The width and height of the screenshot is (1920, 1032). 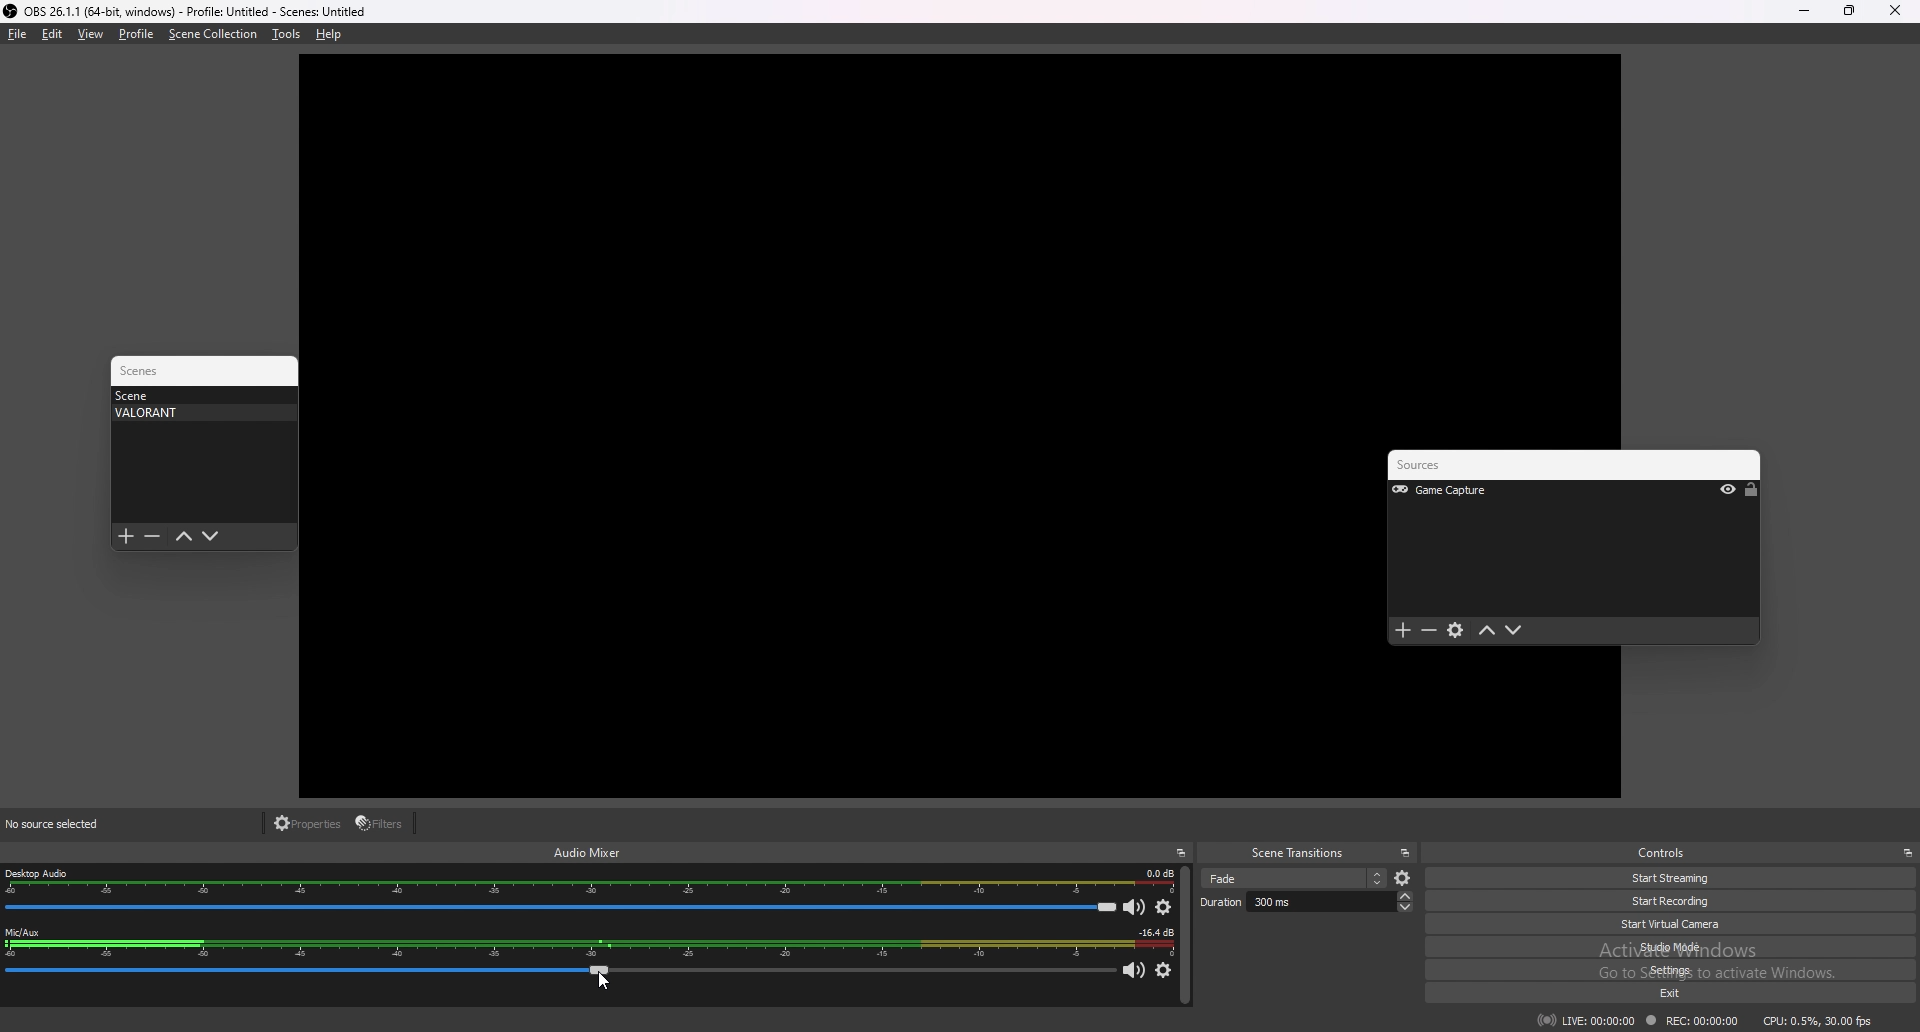 I want to click on mic/aux settings, so click(x=1163, y=971).